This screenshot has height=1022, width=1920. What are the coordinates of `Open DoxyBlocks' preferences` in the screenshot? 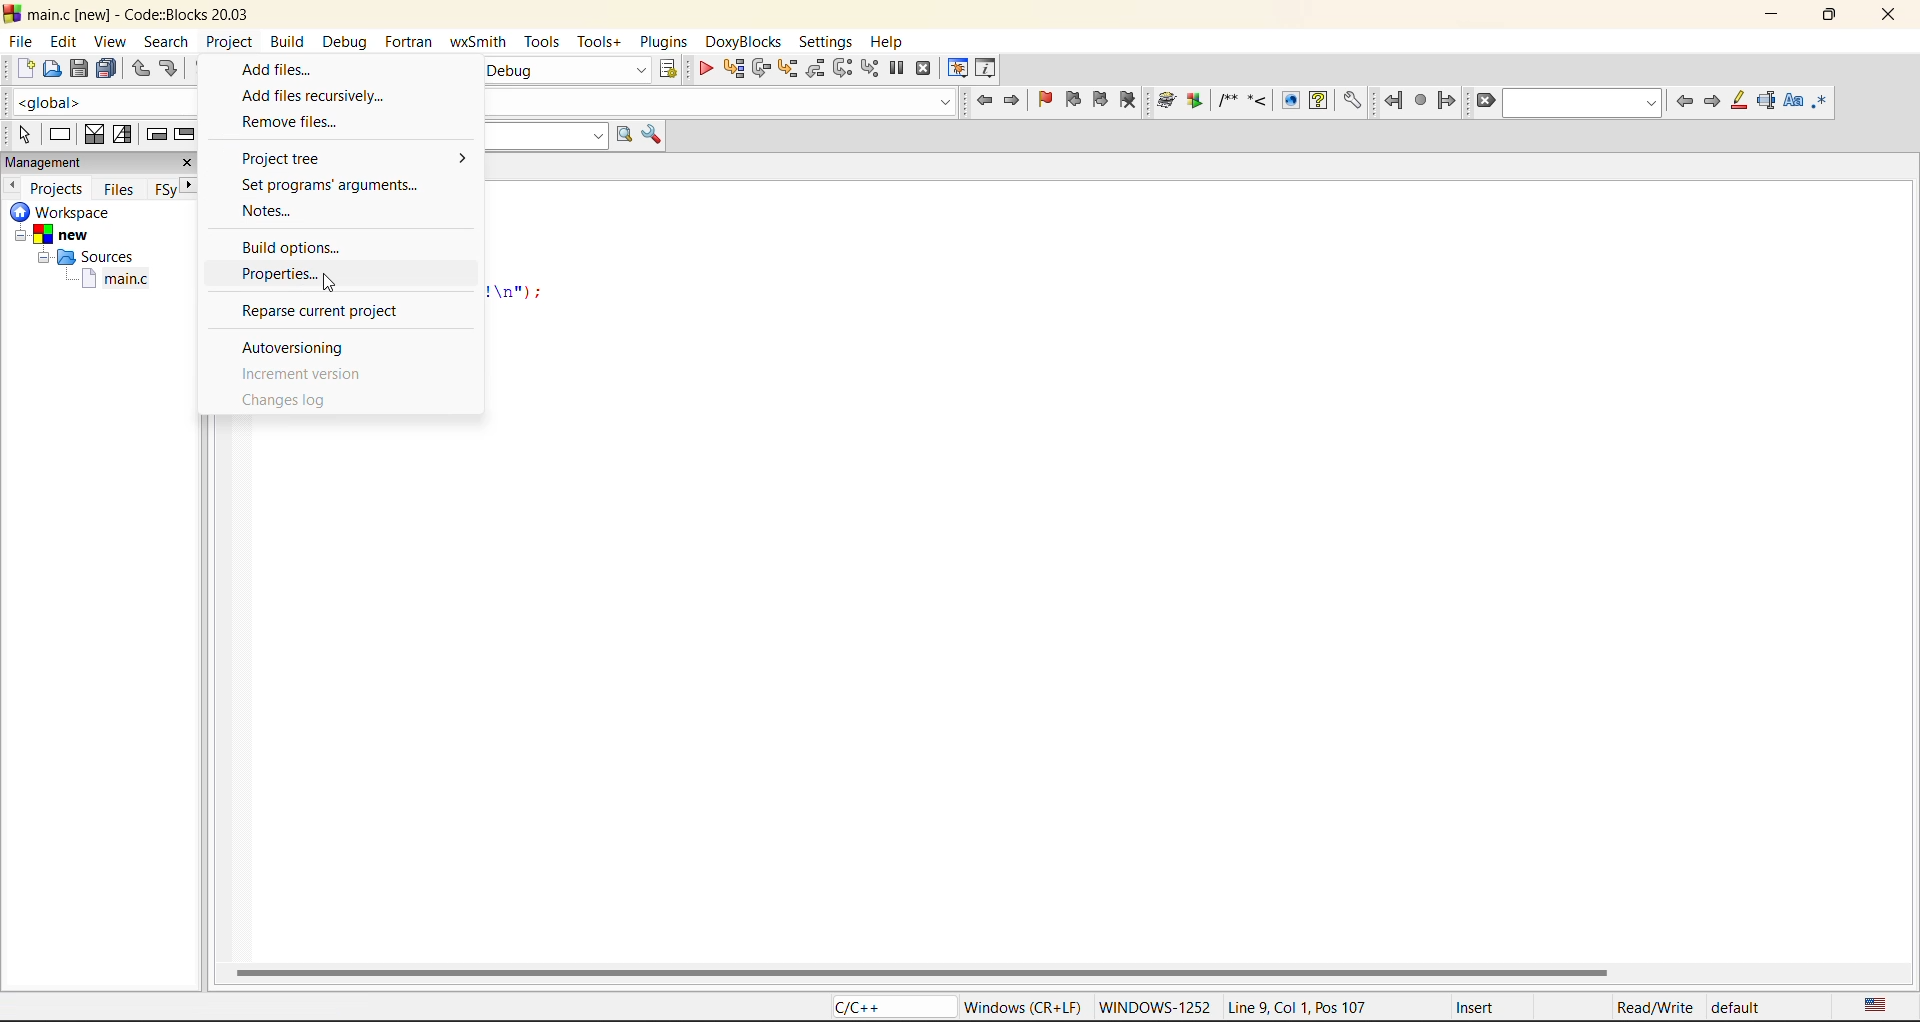 It's located at (1350, 101).